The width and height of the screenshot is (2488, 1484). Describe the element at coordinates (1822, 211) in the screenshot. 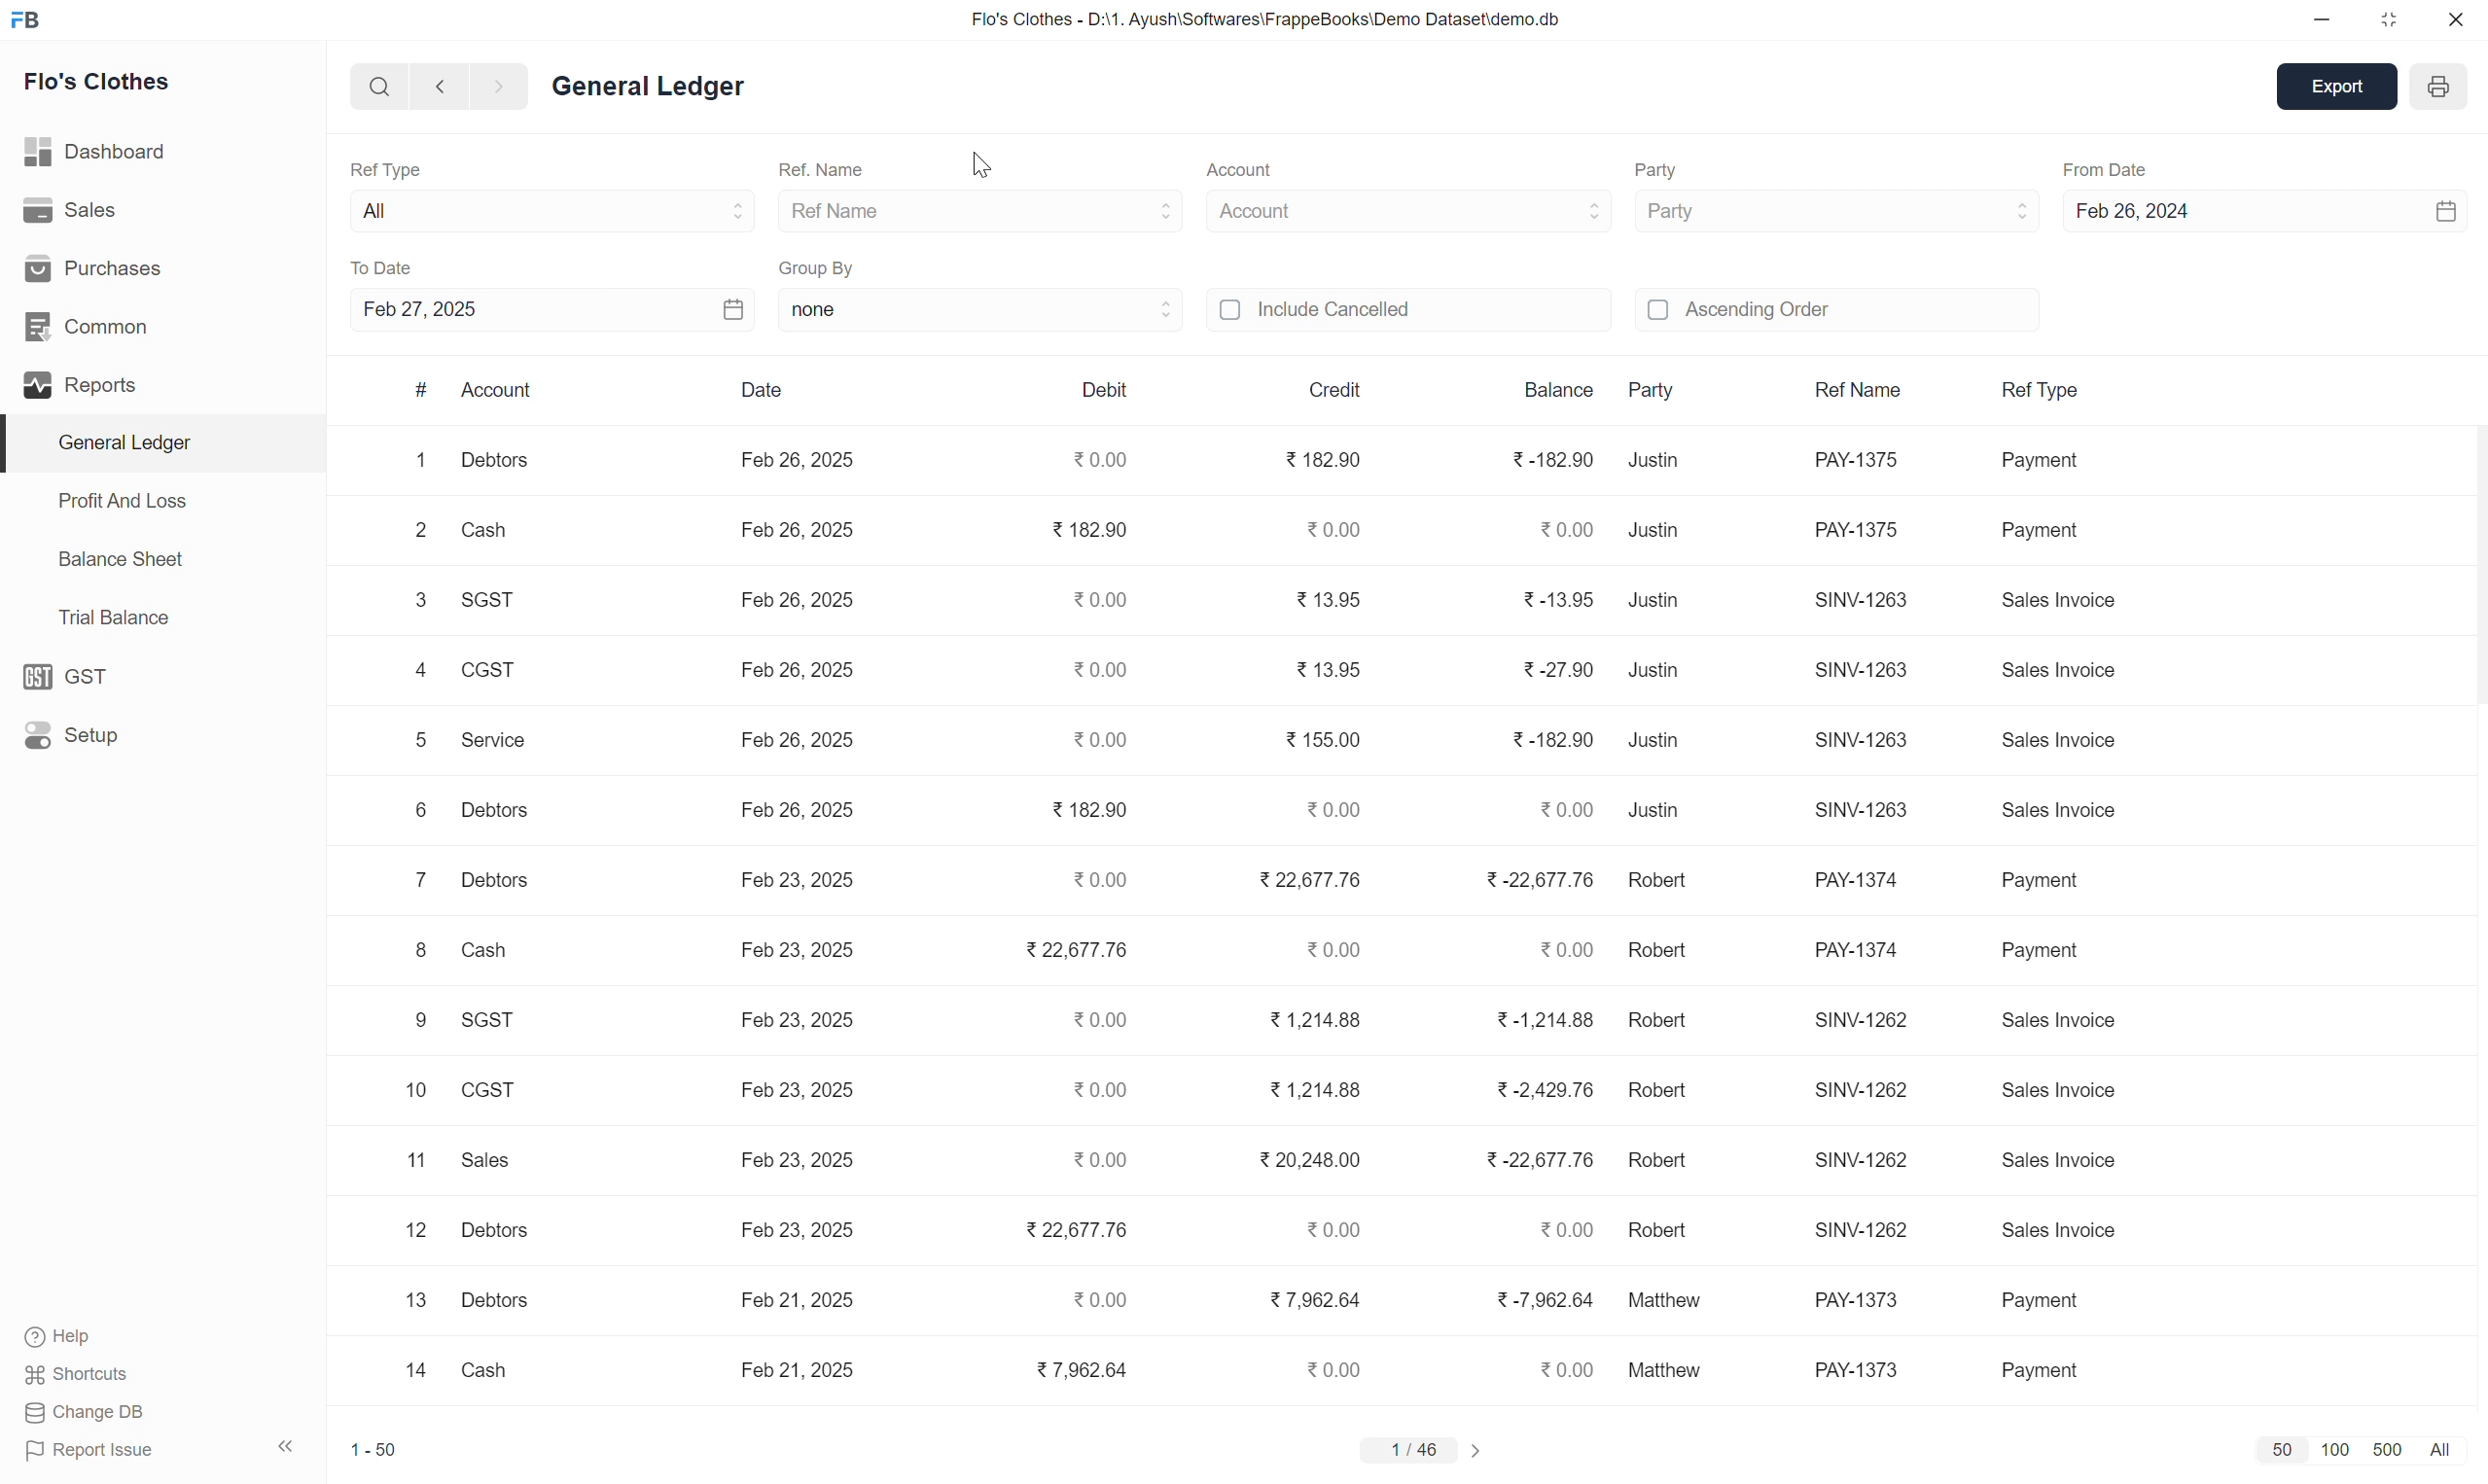

I see `Party` at that location.